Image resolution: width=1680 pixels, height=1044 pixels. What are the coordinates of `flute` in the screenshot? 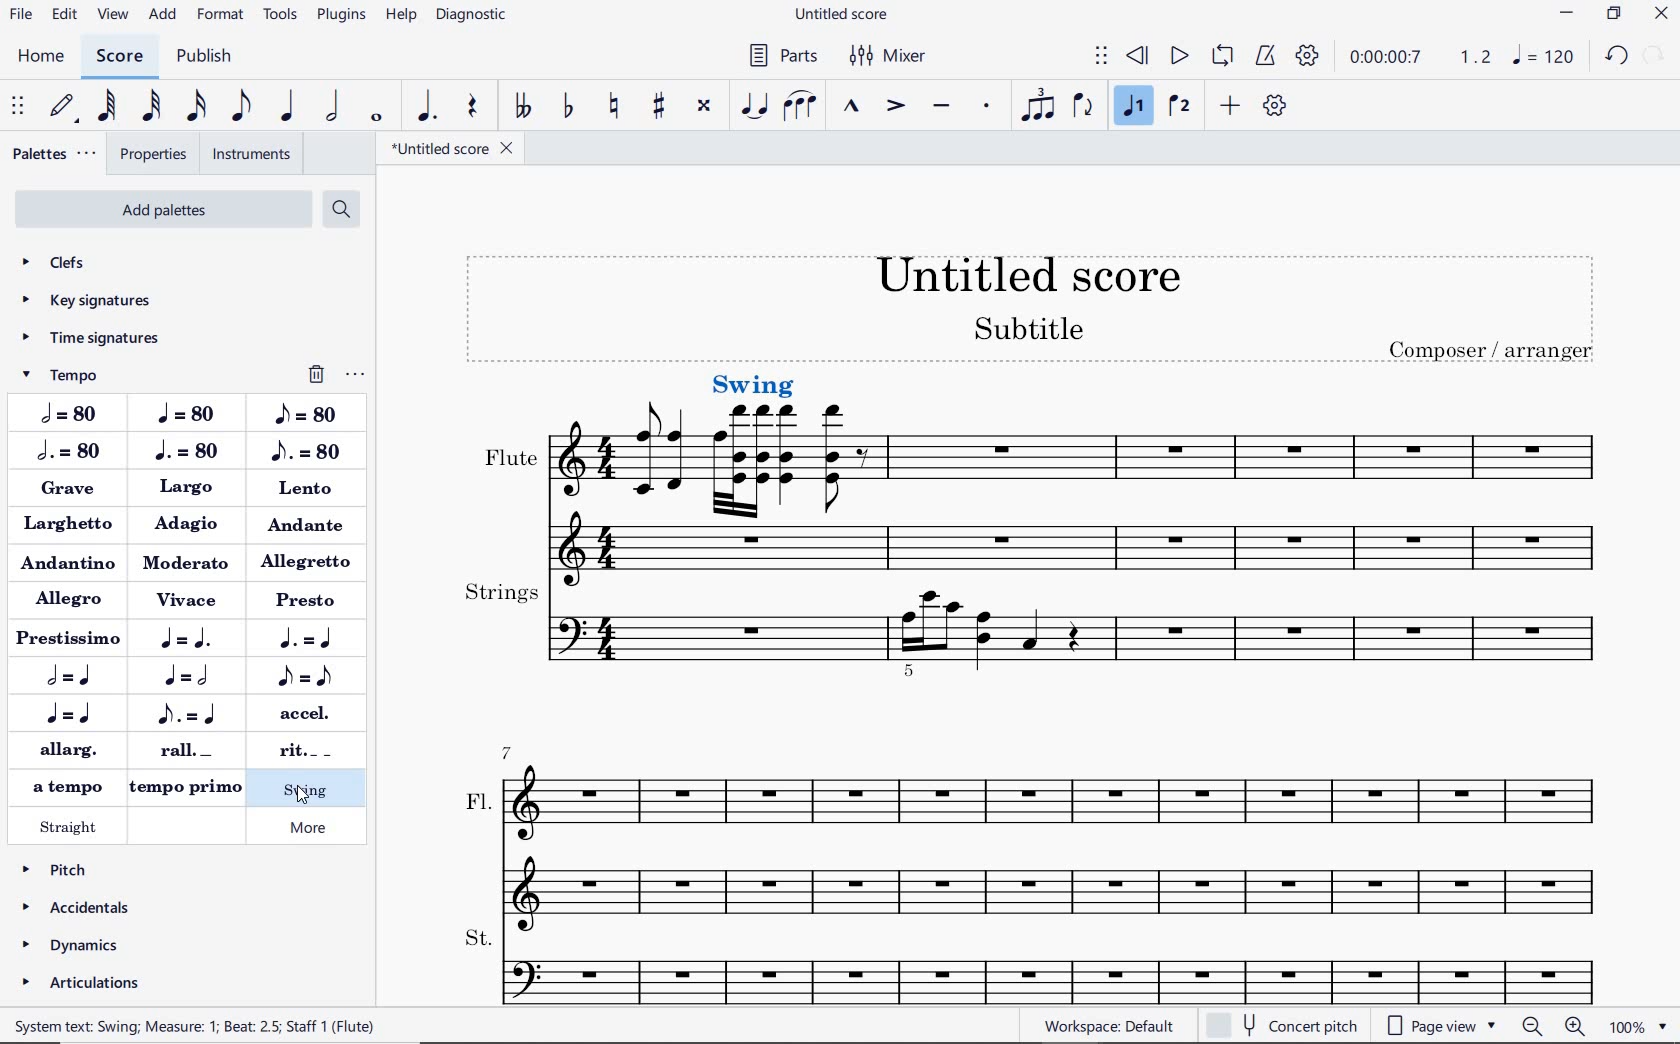 It's located at (720, 512).